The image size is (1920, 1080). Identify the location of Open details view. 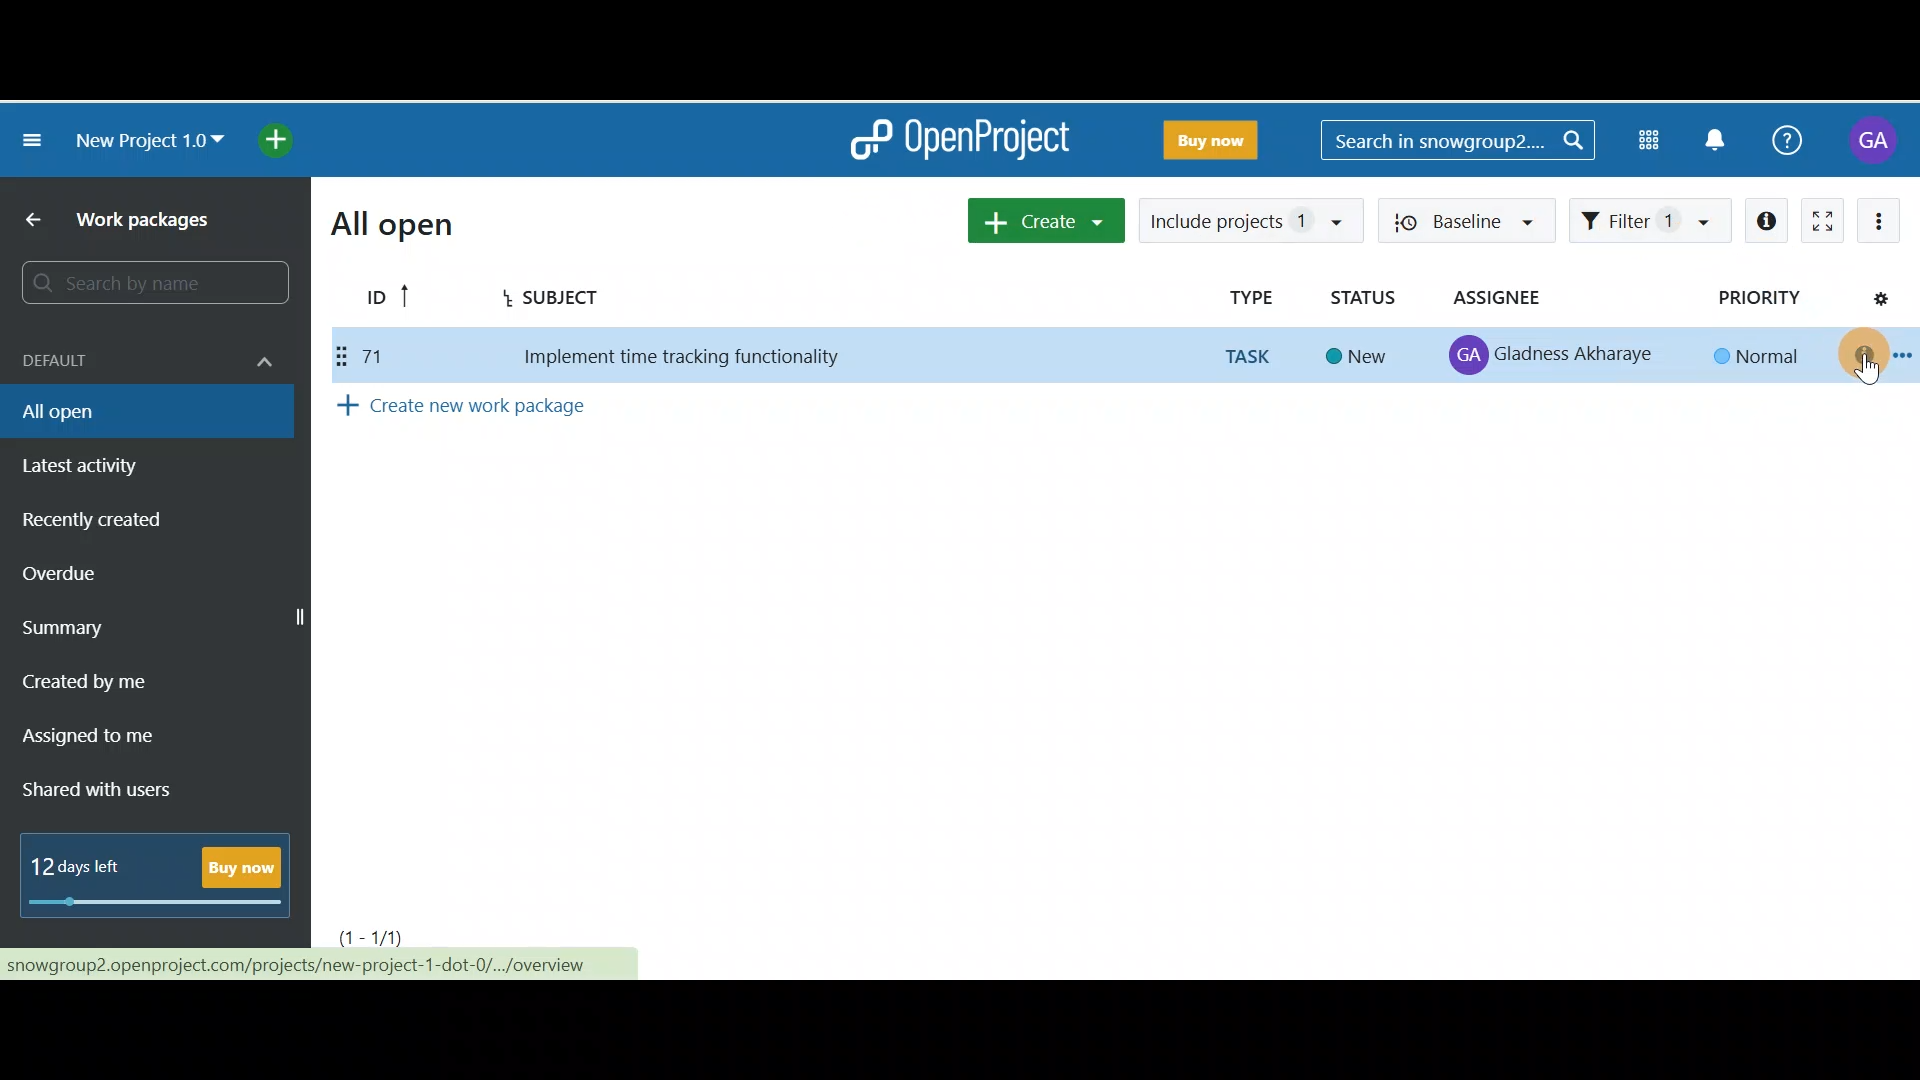
(1858, 354).